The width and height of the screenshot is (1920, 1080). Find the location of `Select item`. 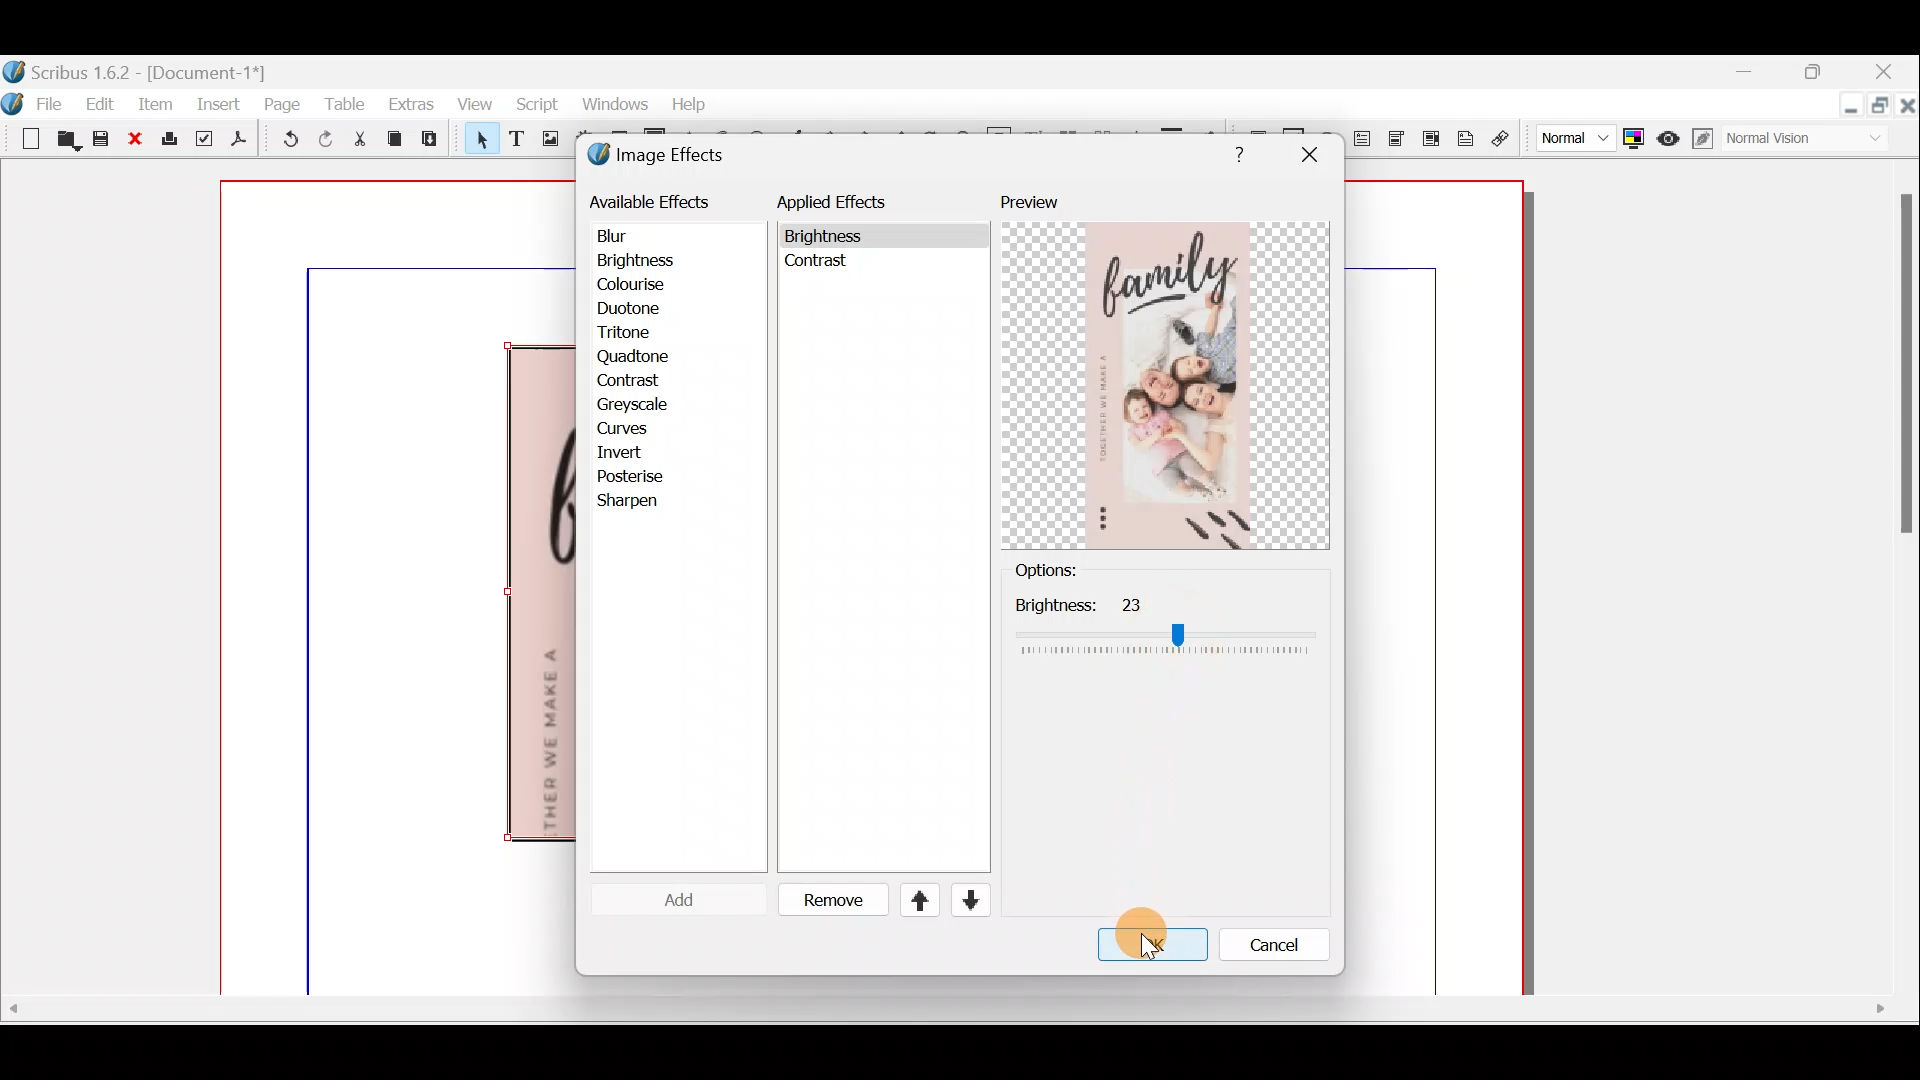

Select item is located at coordinates (477, 142).